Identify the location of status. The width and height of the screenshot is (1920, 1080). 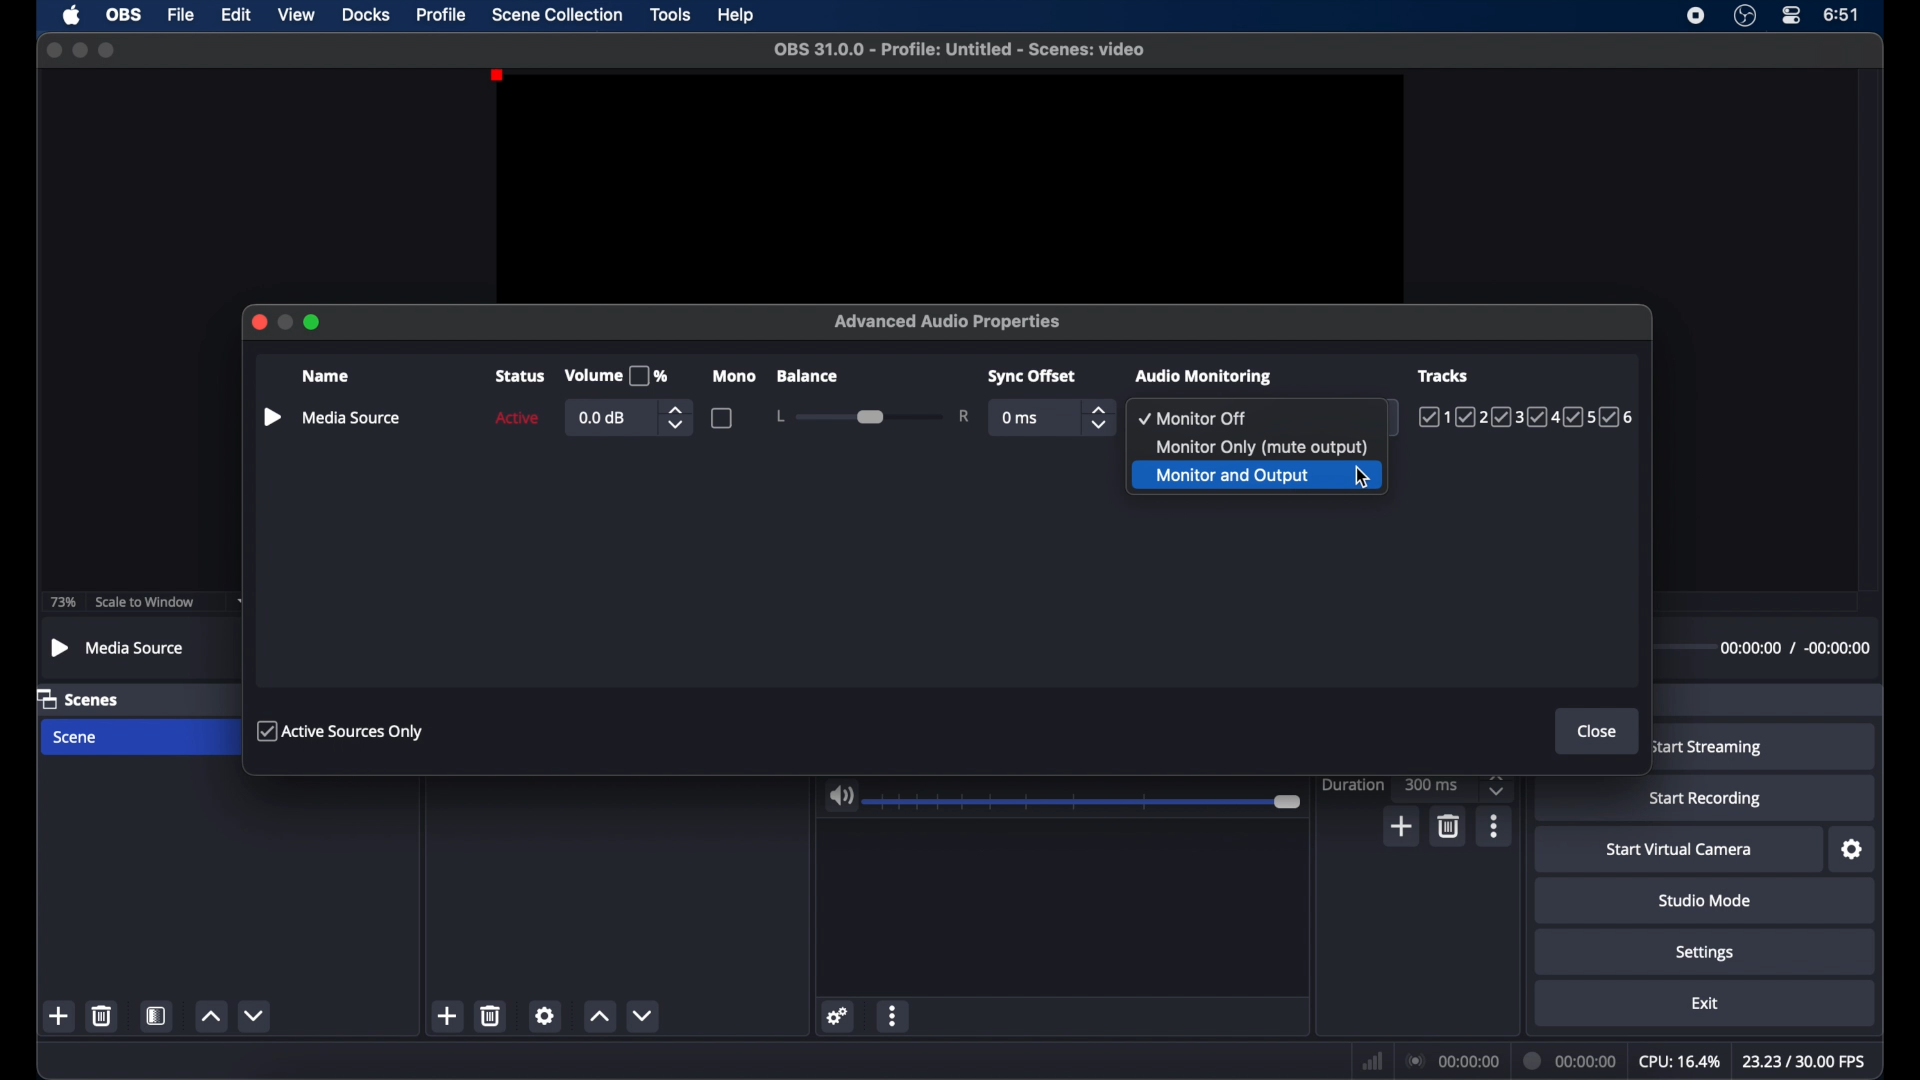
(520, 377).